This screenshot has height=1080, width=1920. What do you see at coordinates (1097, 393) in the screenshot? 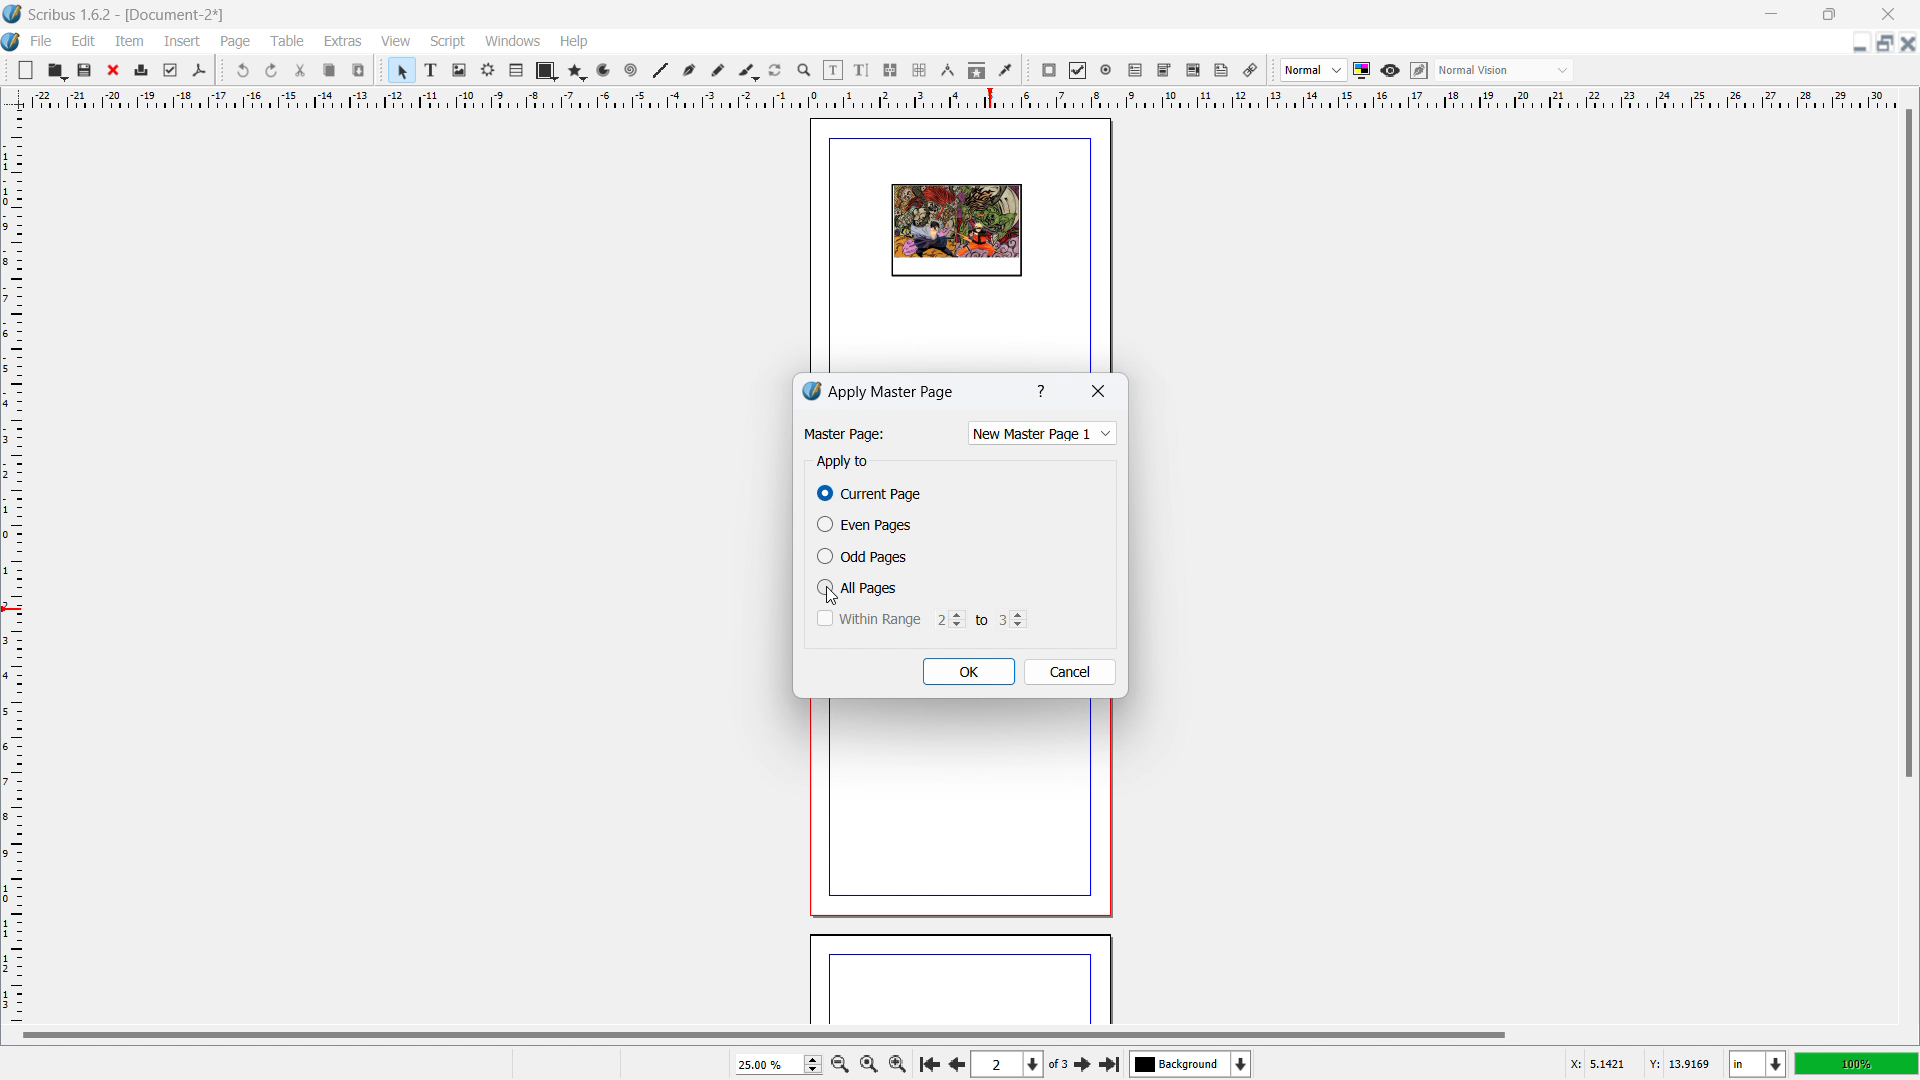
I see `close` at bounding box center [1097, 393].